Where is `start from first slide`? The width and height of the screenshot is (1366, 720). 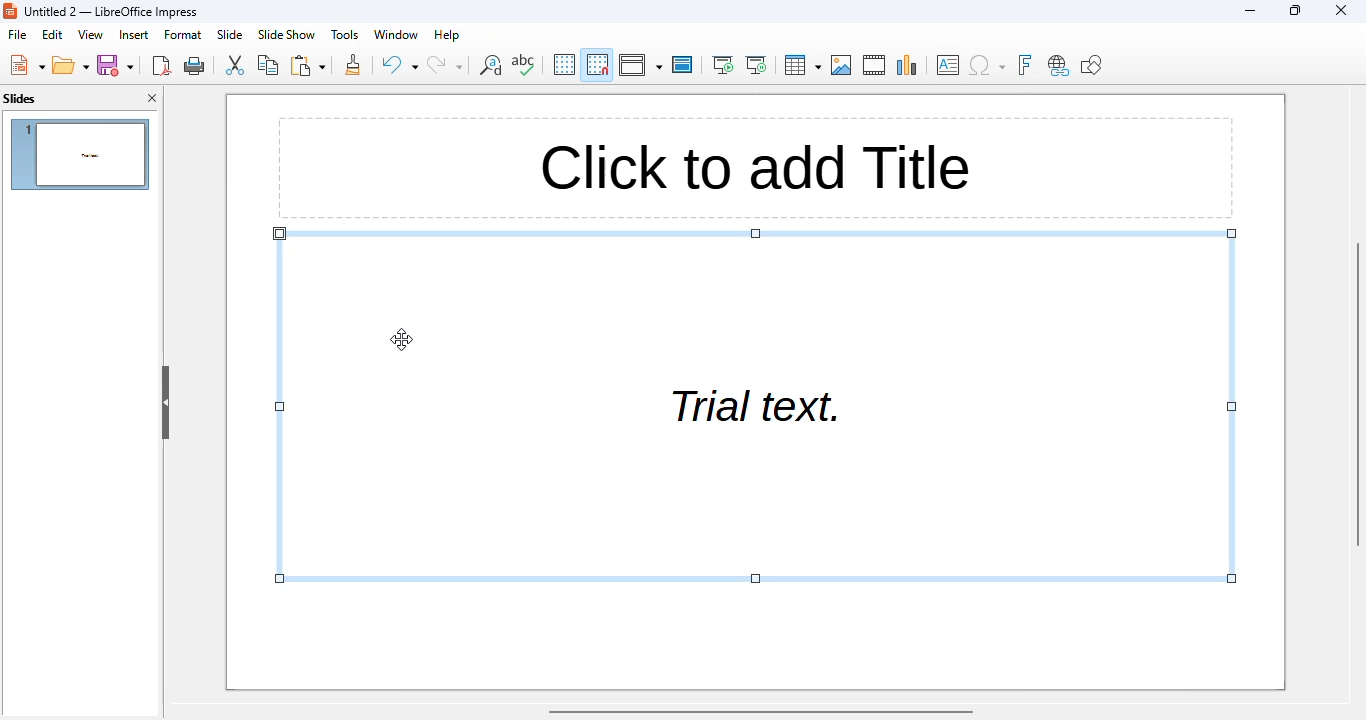 start from first slide is located at coordinates (724, 65).